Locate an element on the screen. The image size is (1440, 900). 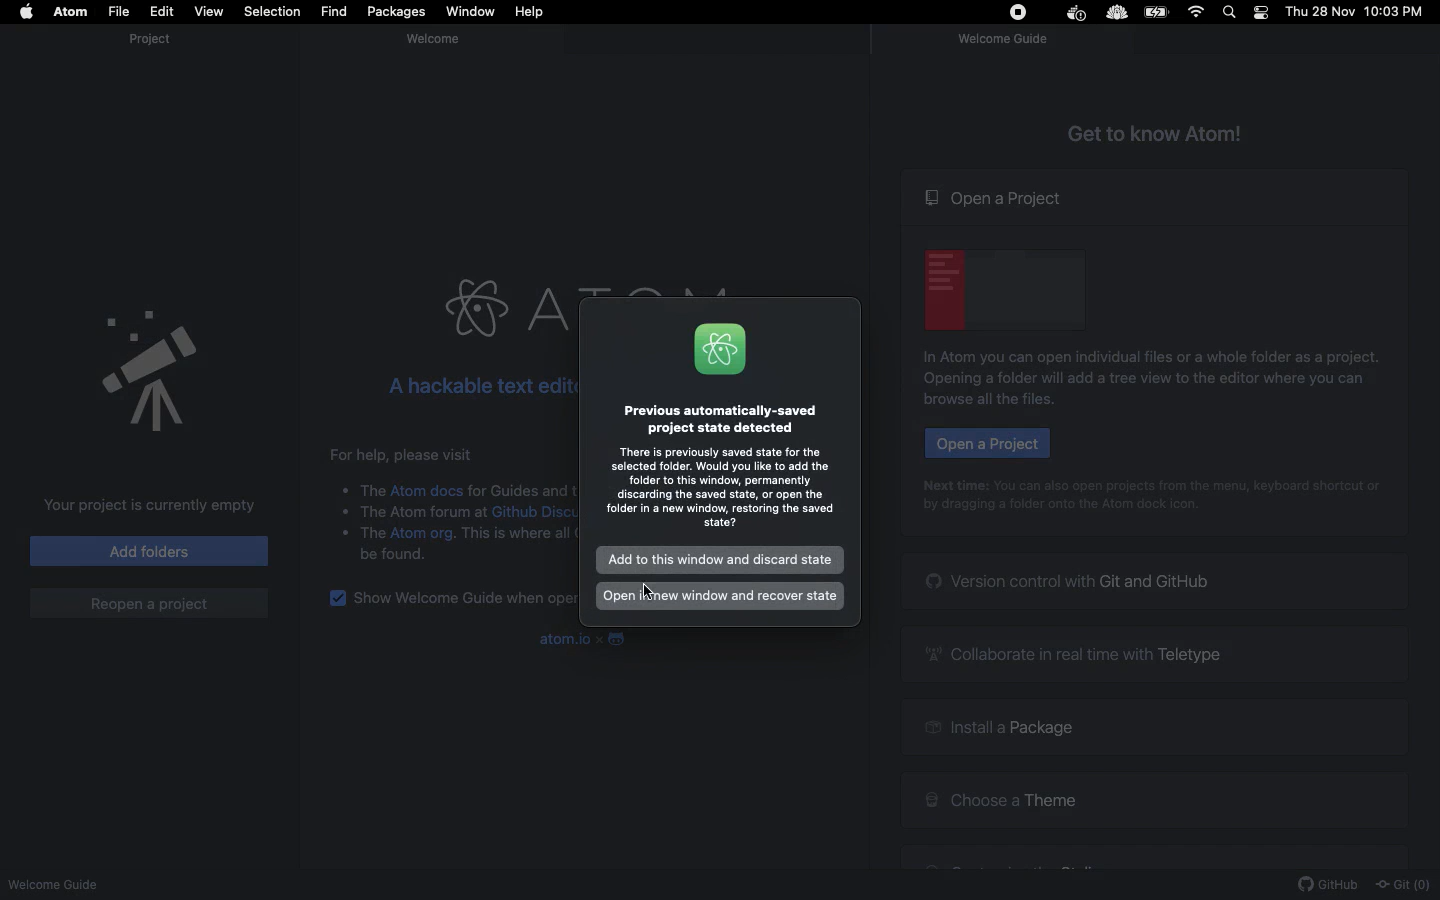
File is located at coordinates (118, 12).